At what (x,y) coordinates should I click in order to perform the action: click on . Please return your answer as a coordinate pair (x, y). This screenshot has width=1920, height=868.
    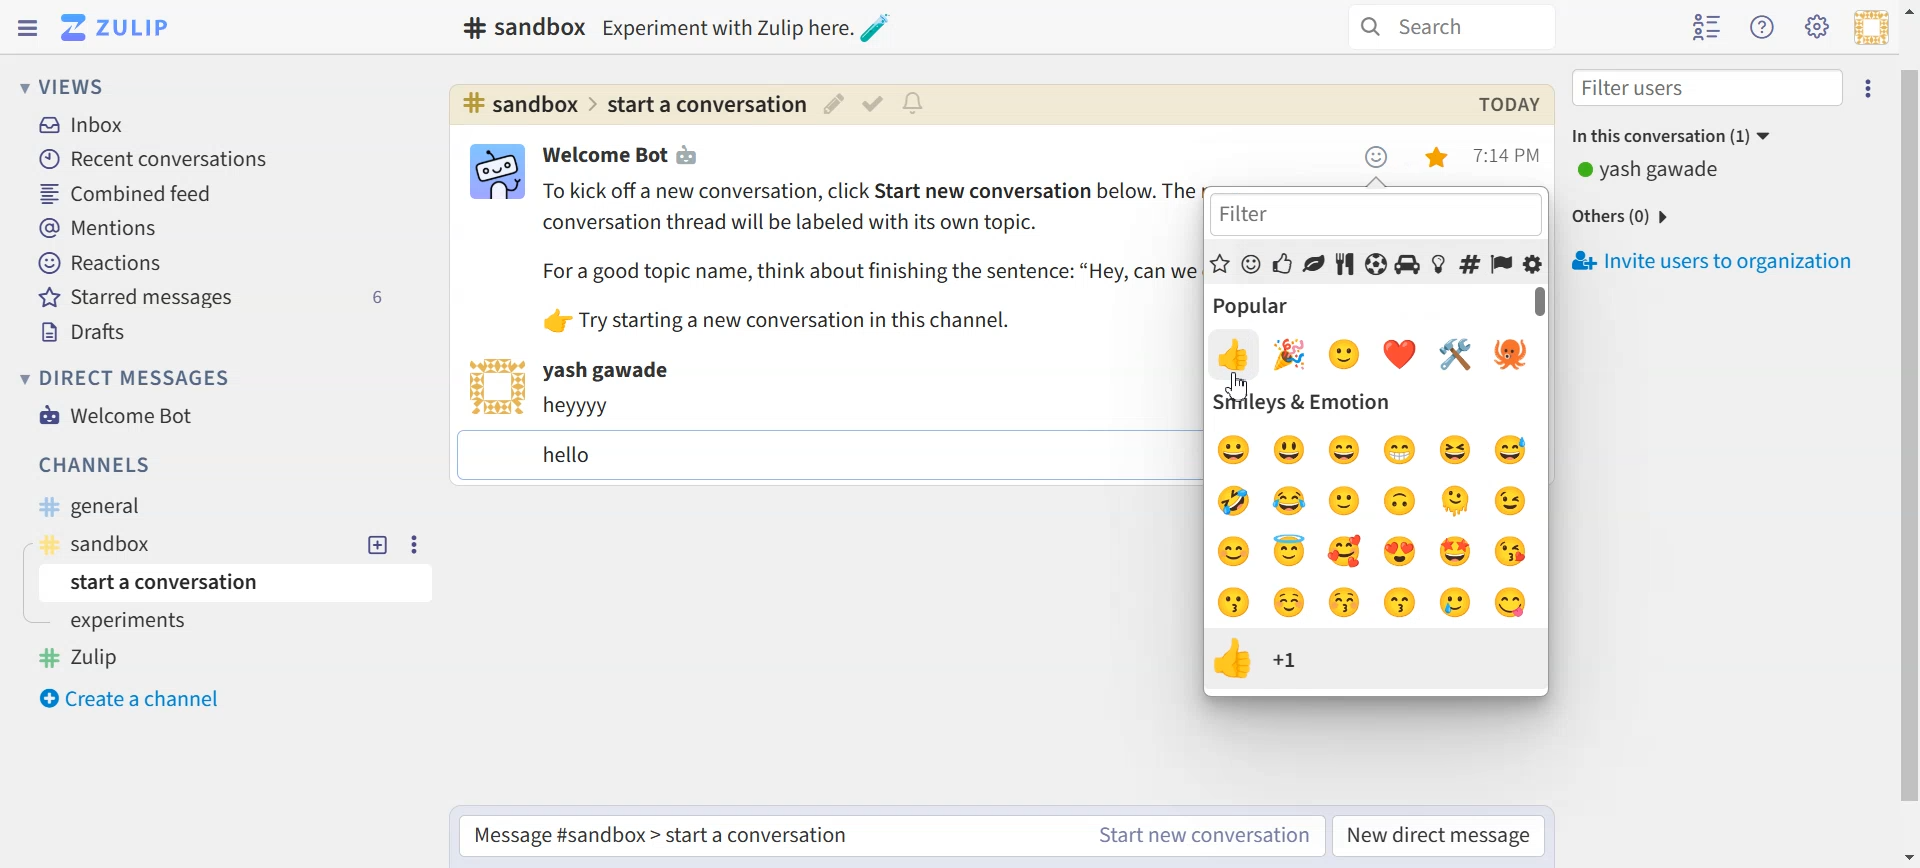
    Looking at the image, I should click on (1243, 388).